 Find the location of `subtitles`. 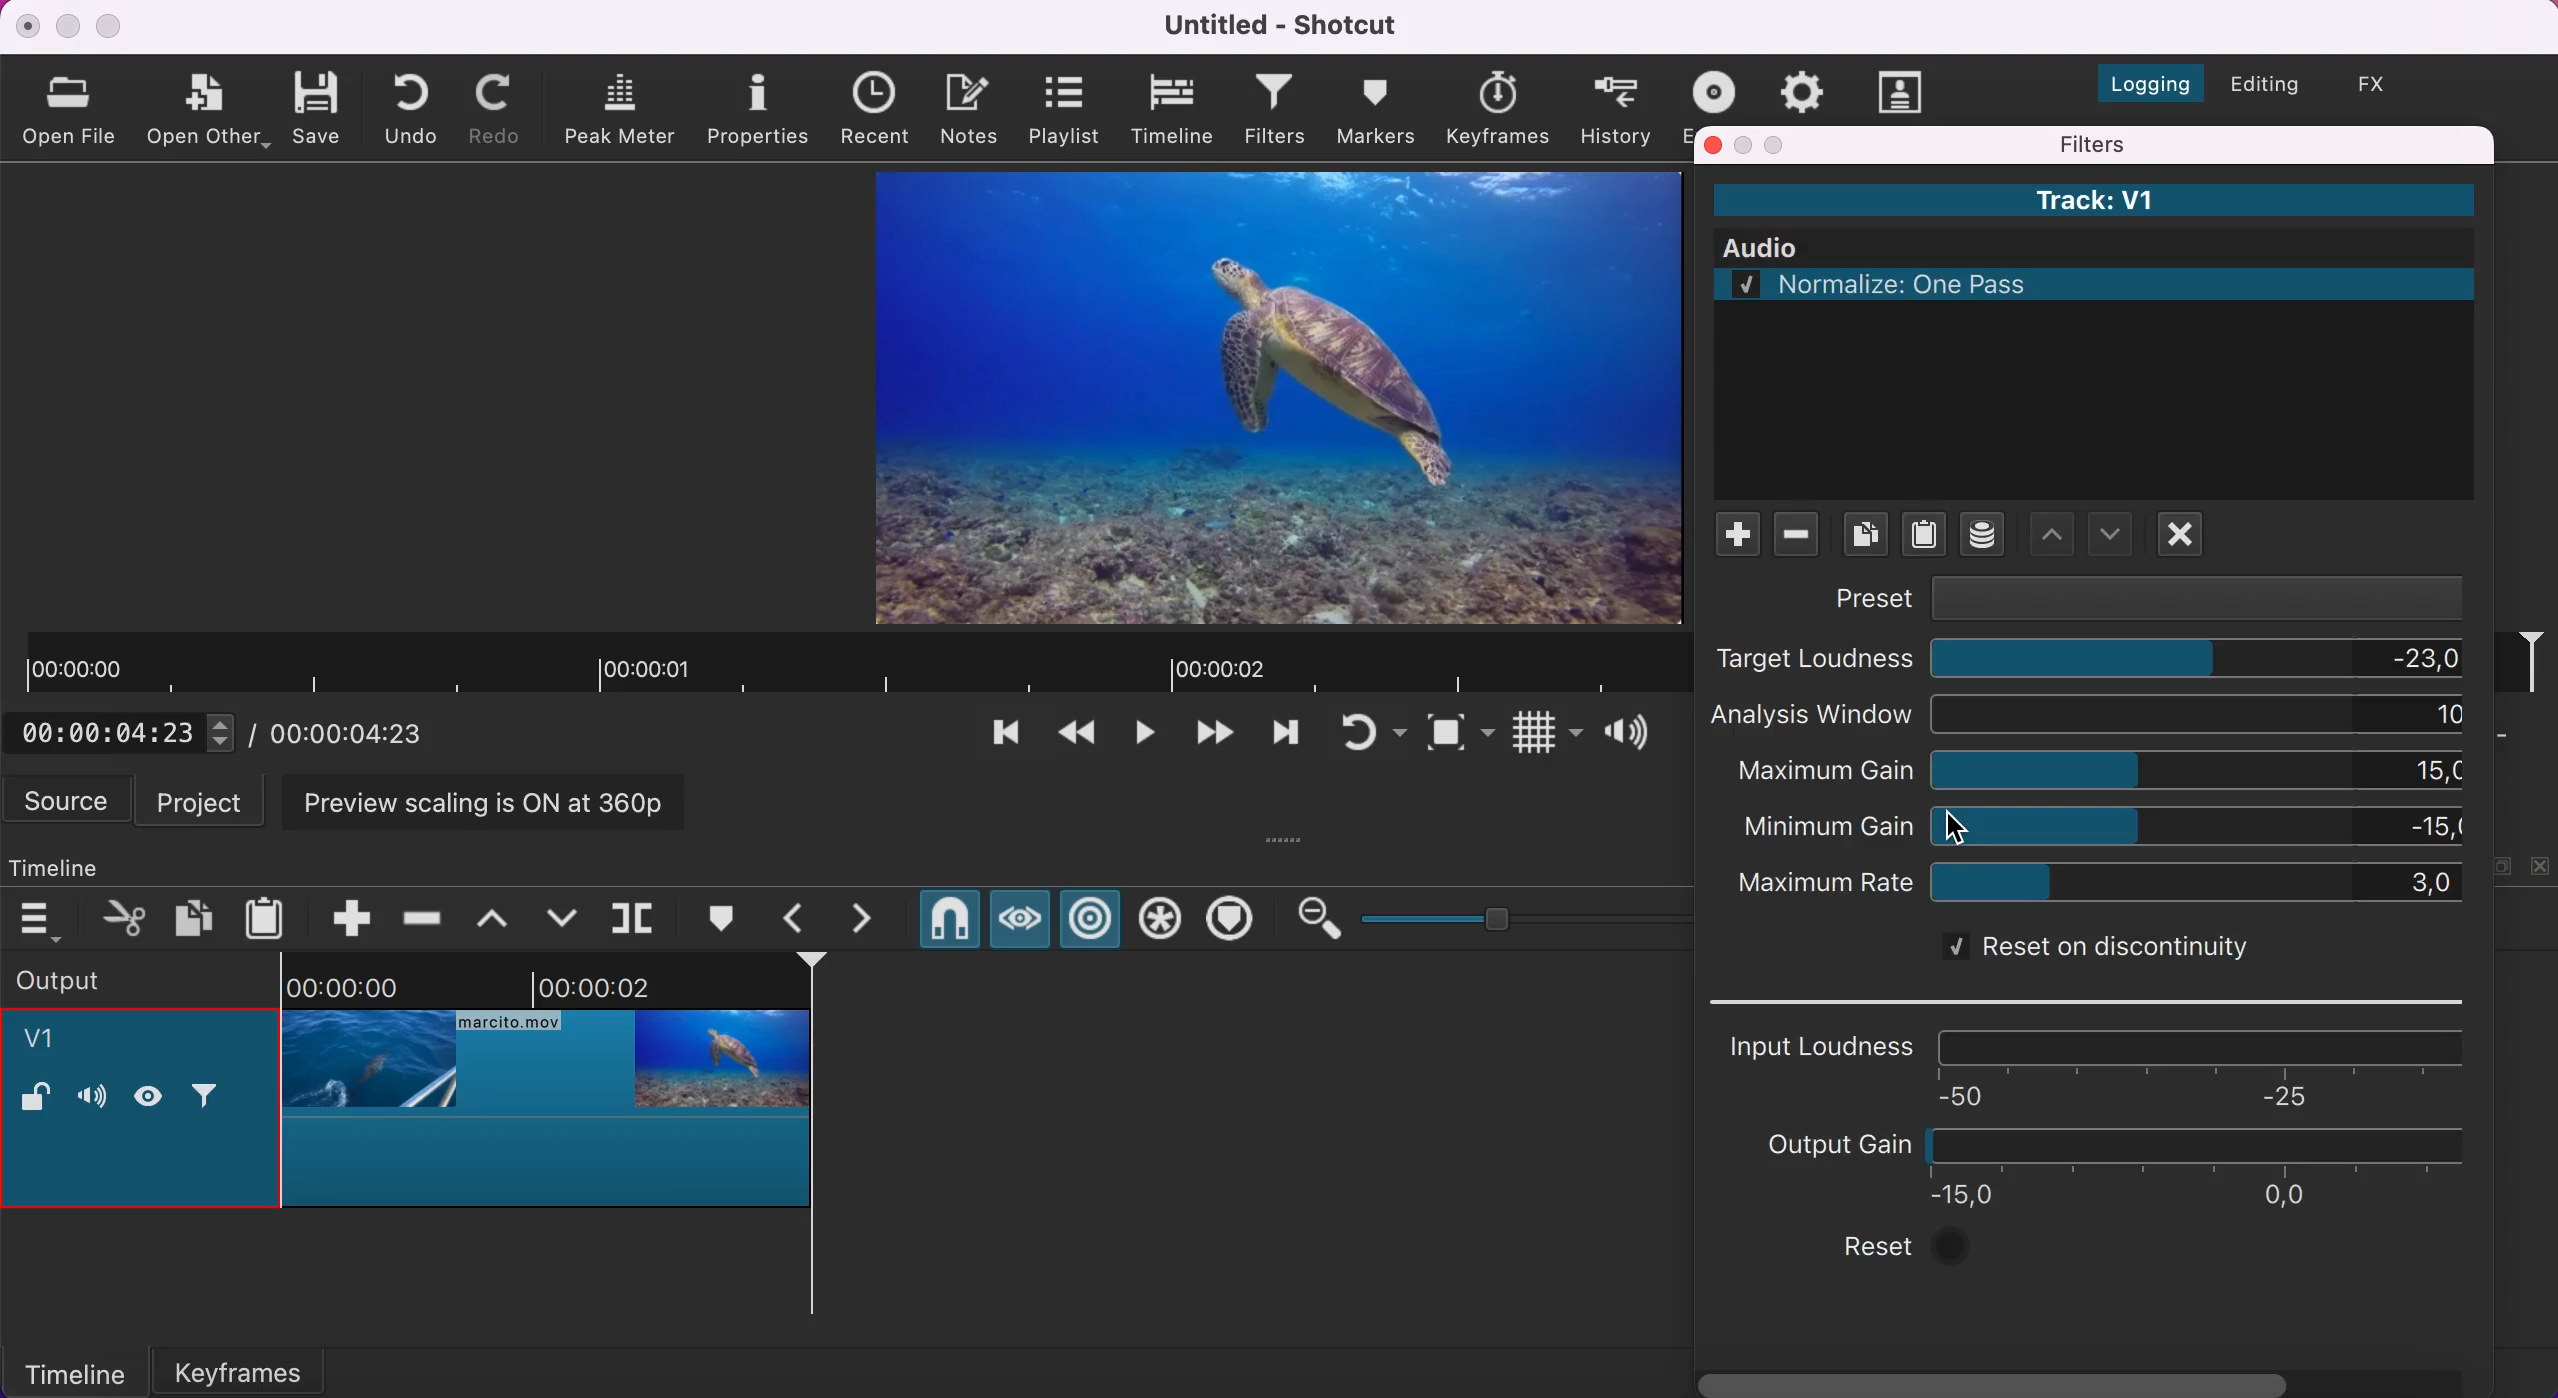

subtitles is located at coordinates (1903, 91).